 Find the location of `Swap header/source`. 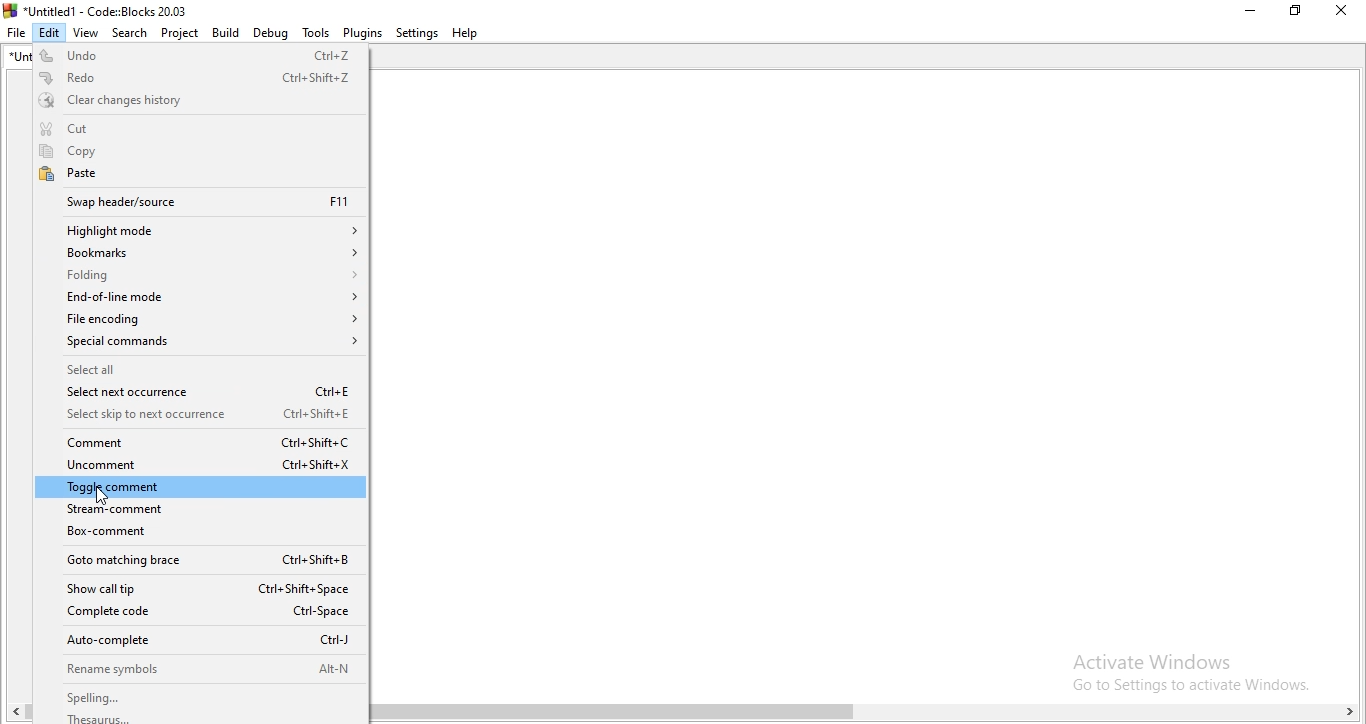

Swap header/source is located at coordinates (203, 203).